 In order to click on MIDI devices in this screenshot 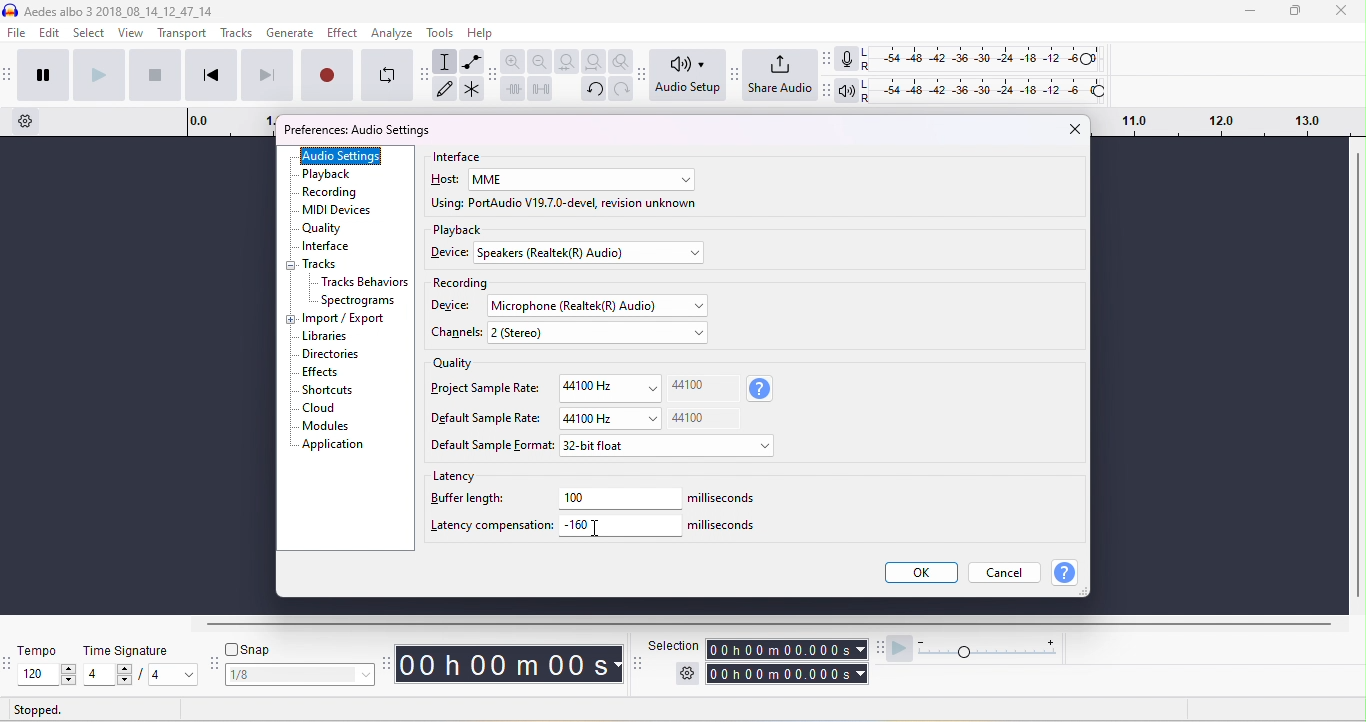, I will do `click(339, 211)`.